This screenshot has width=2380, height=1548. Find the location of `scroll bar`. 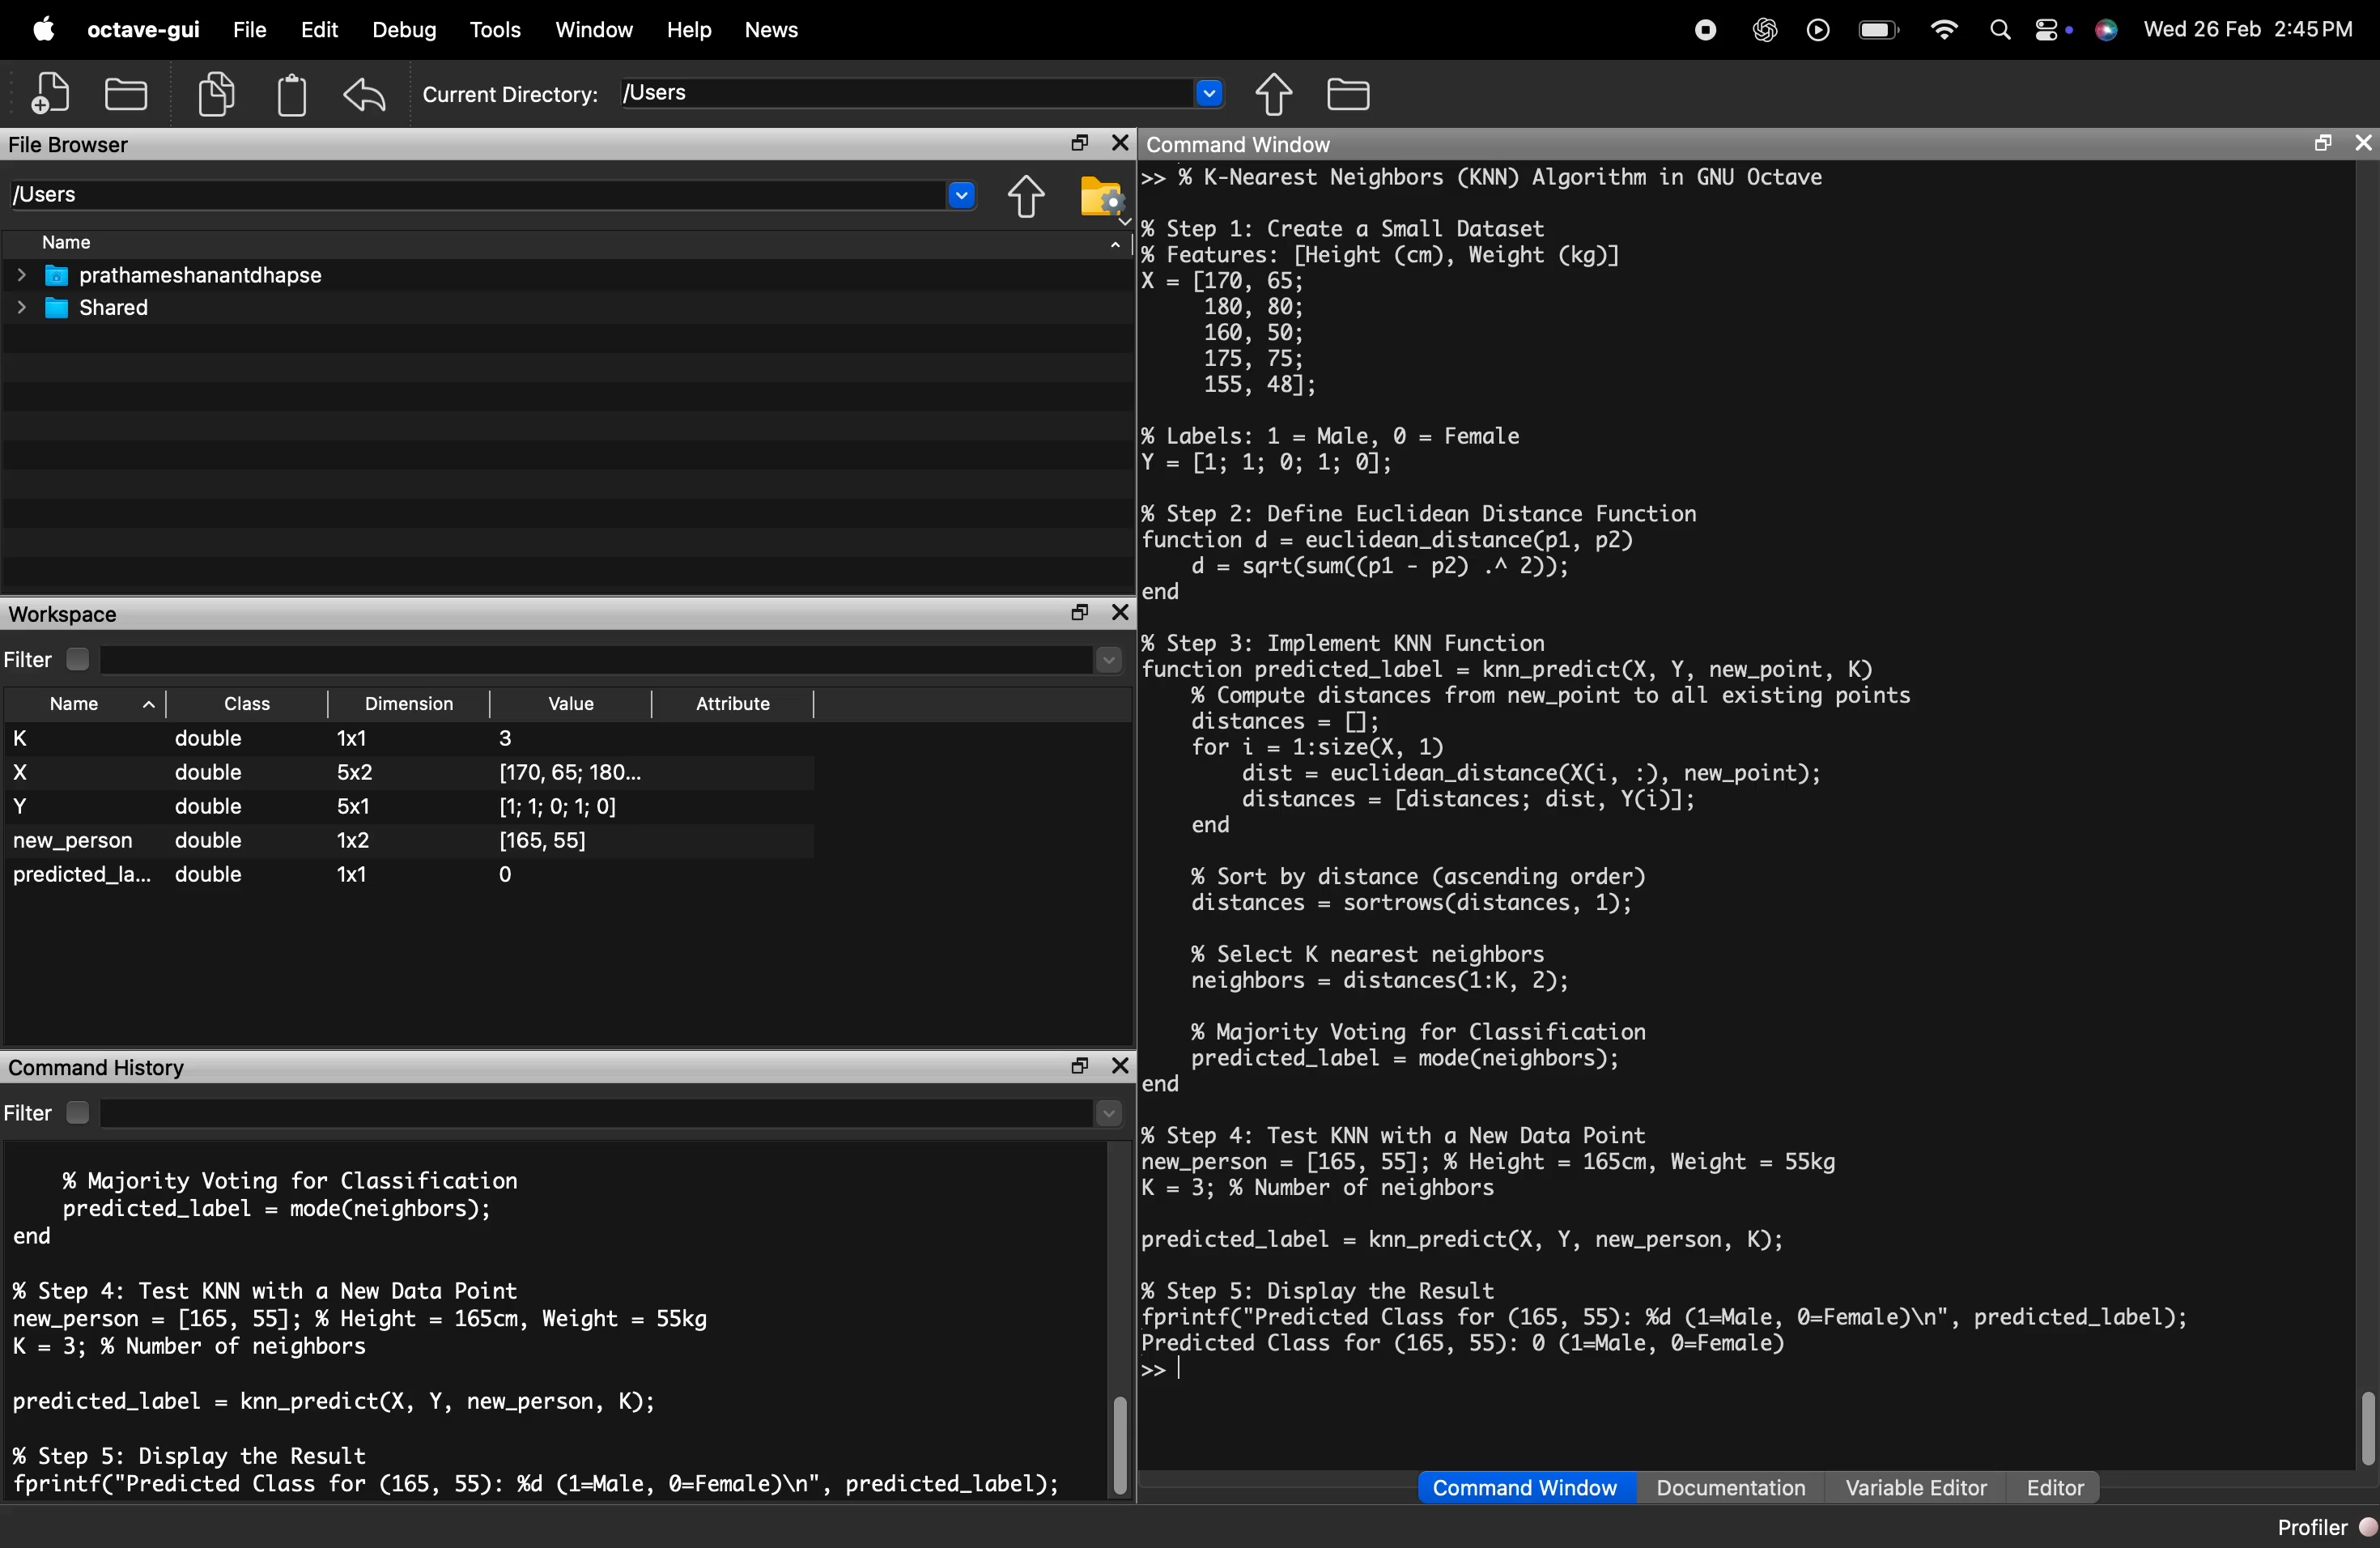

scroll bar is located at coordinates (2362, 1424).